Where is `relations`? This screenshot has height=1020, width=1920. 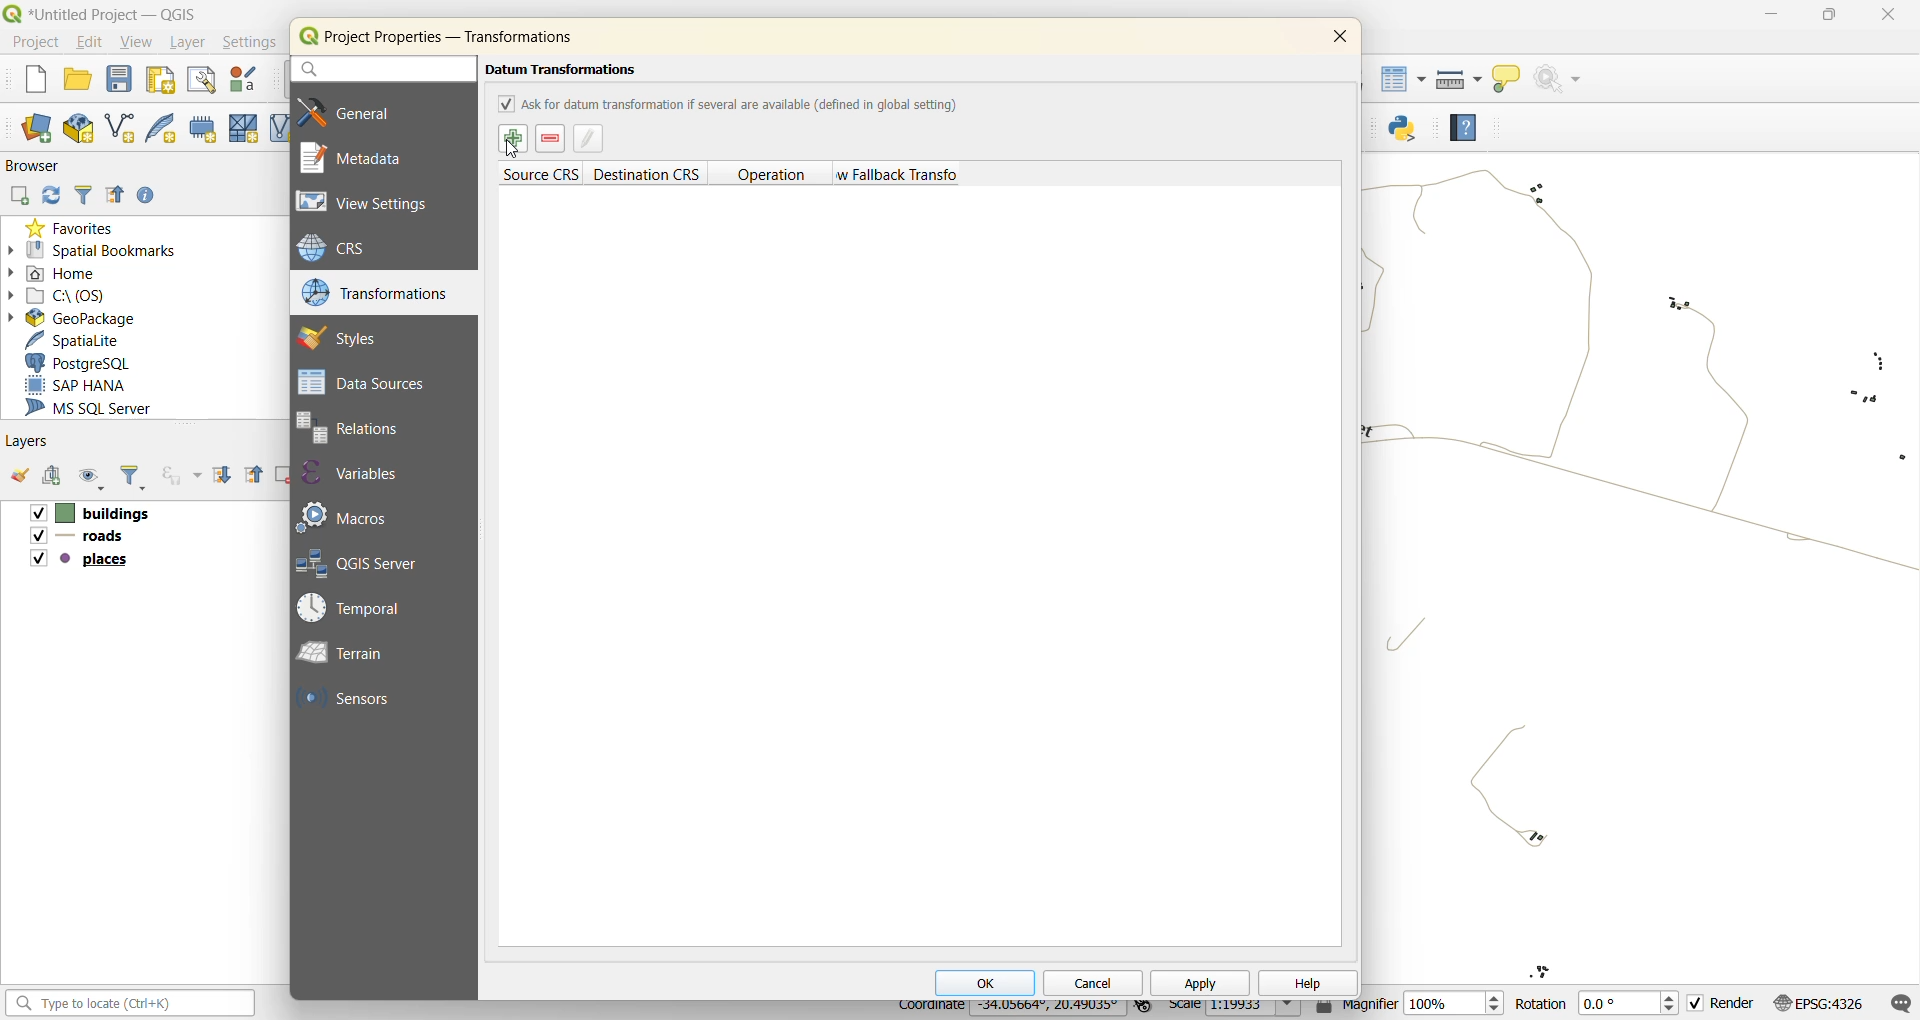
relations is located at coordinates (366, 427).